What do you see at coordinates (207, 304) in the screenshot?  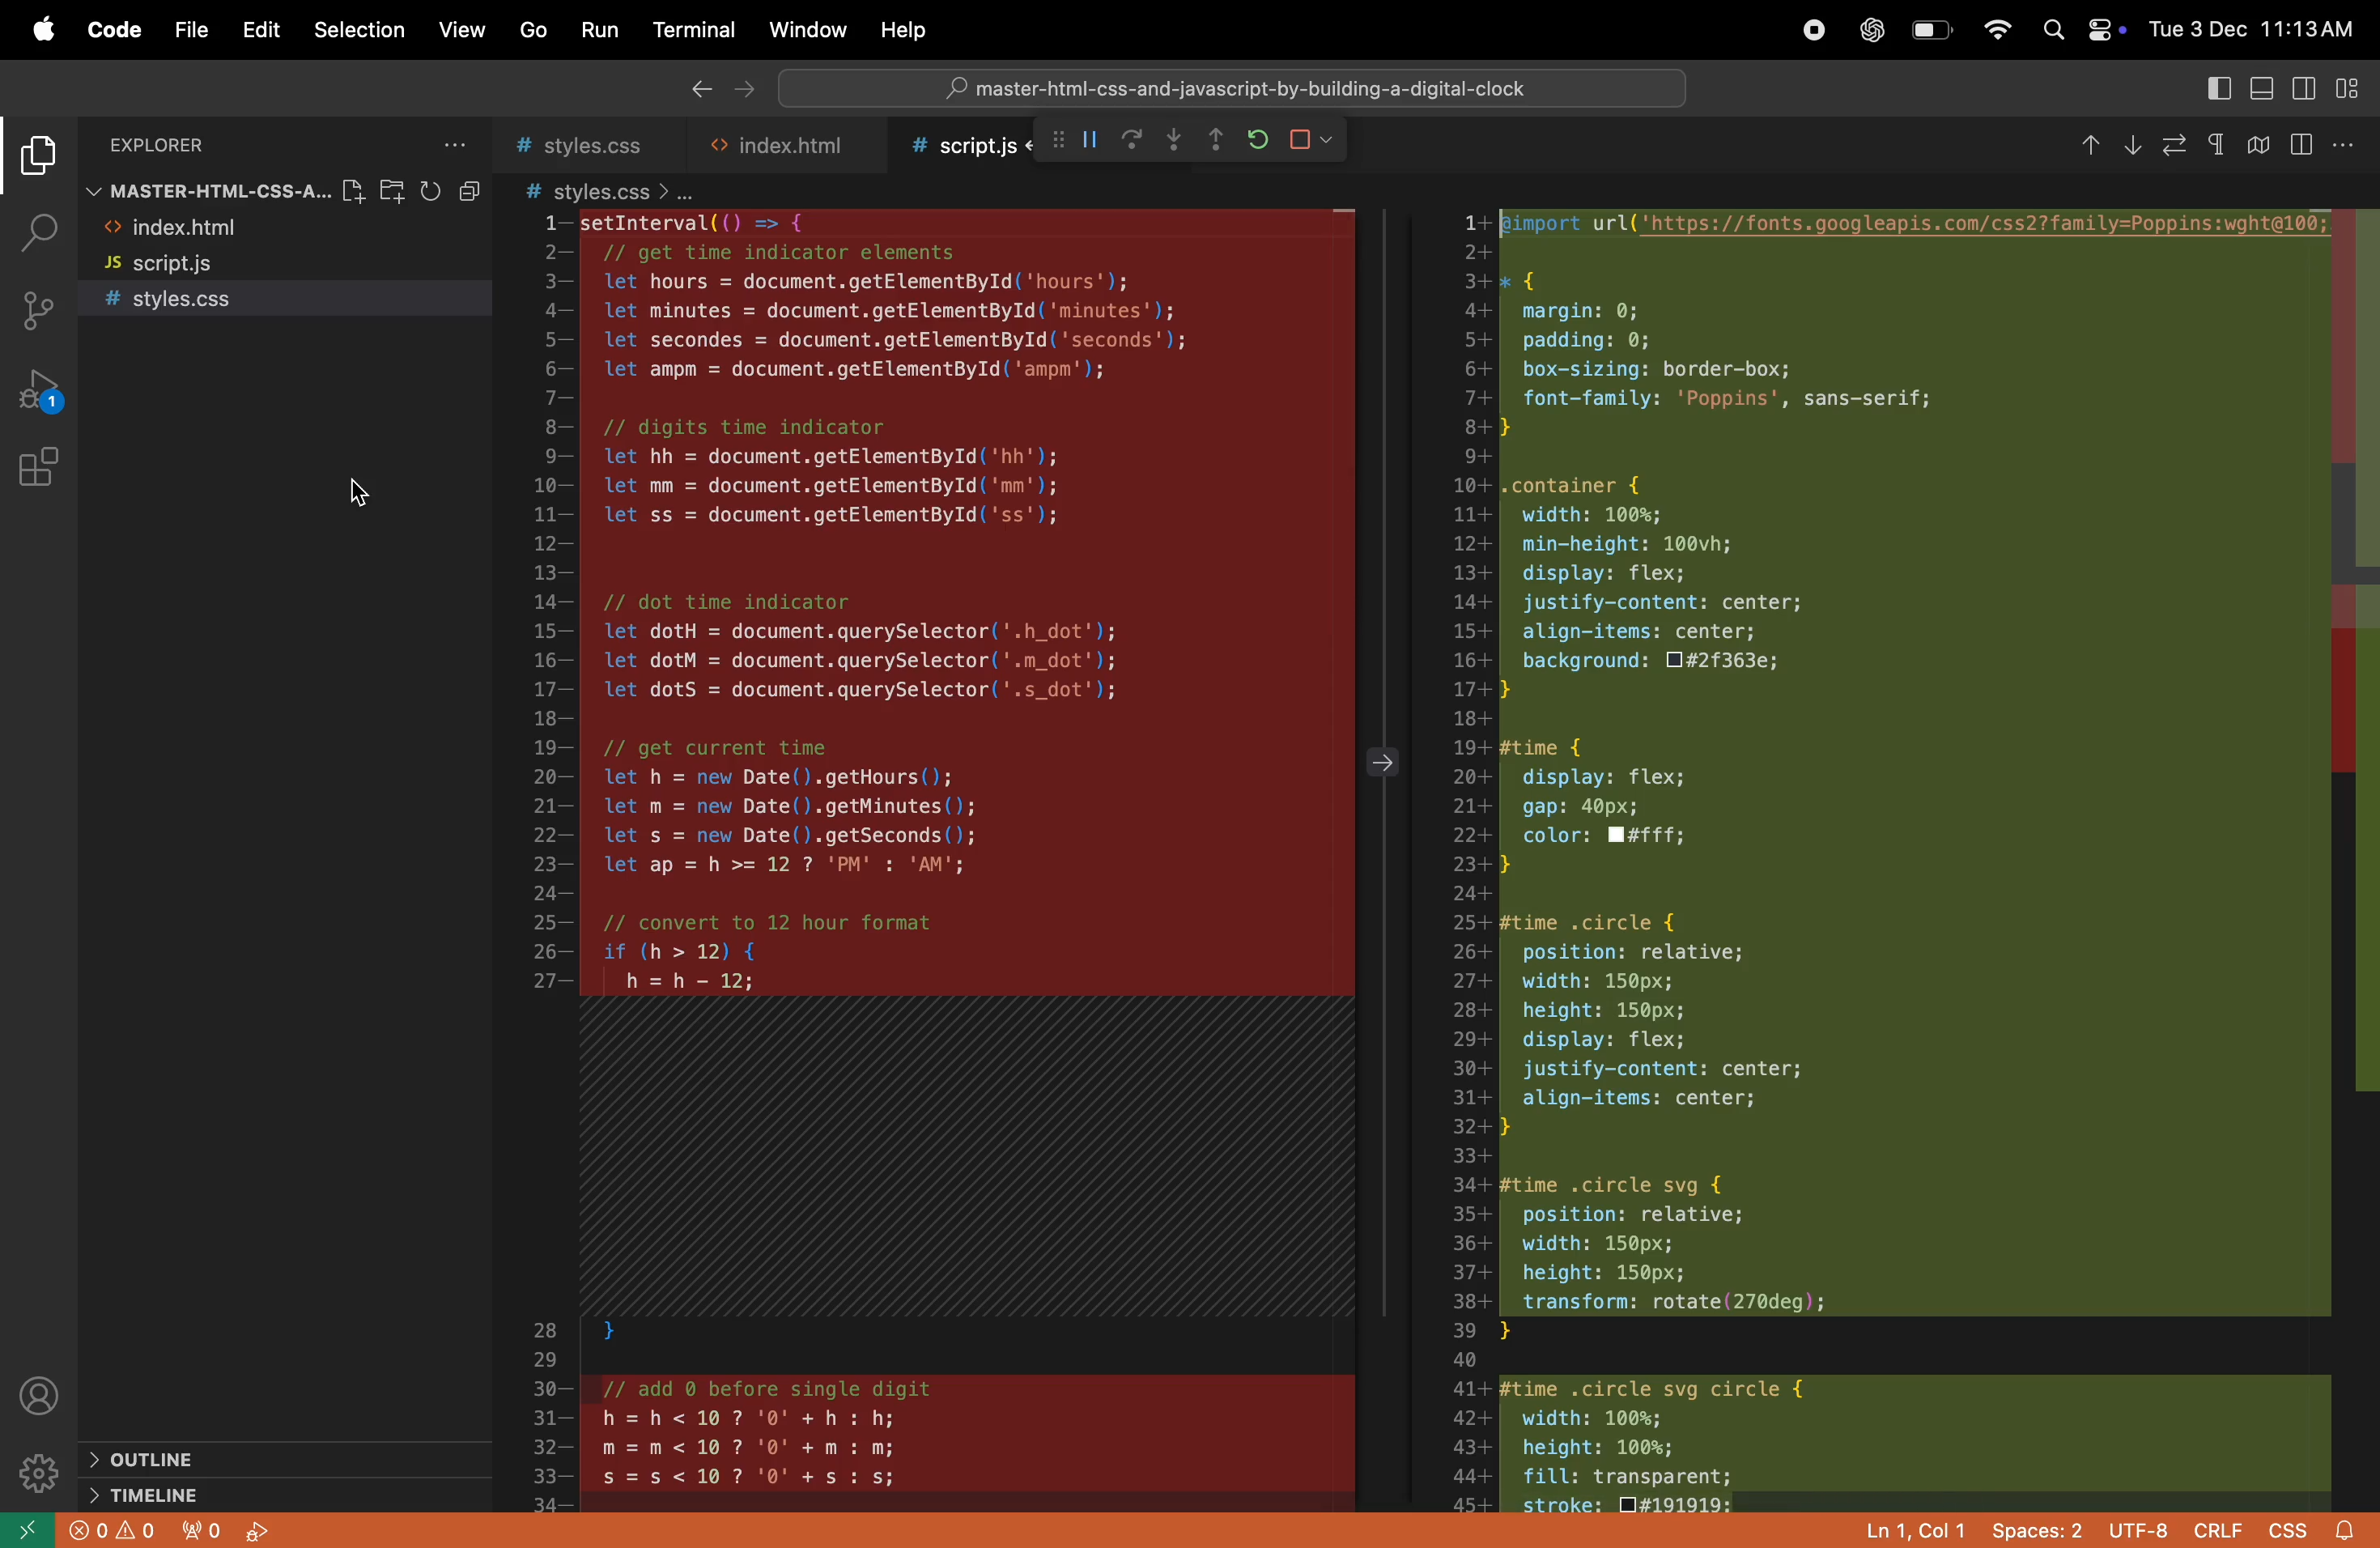 I see `style.css` at bounding box center [207, 304].